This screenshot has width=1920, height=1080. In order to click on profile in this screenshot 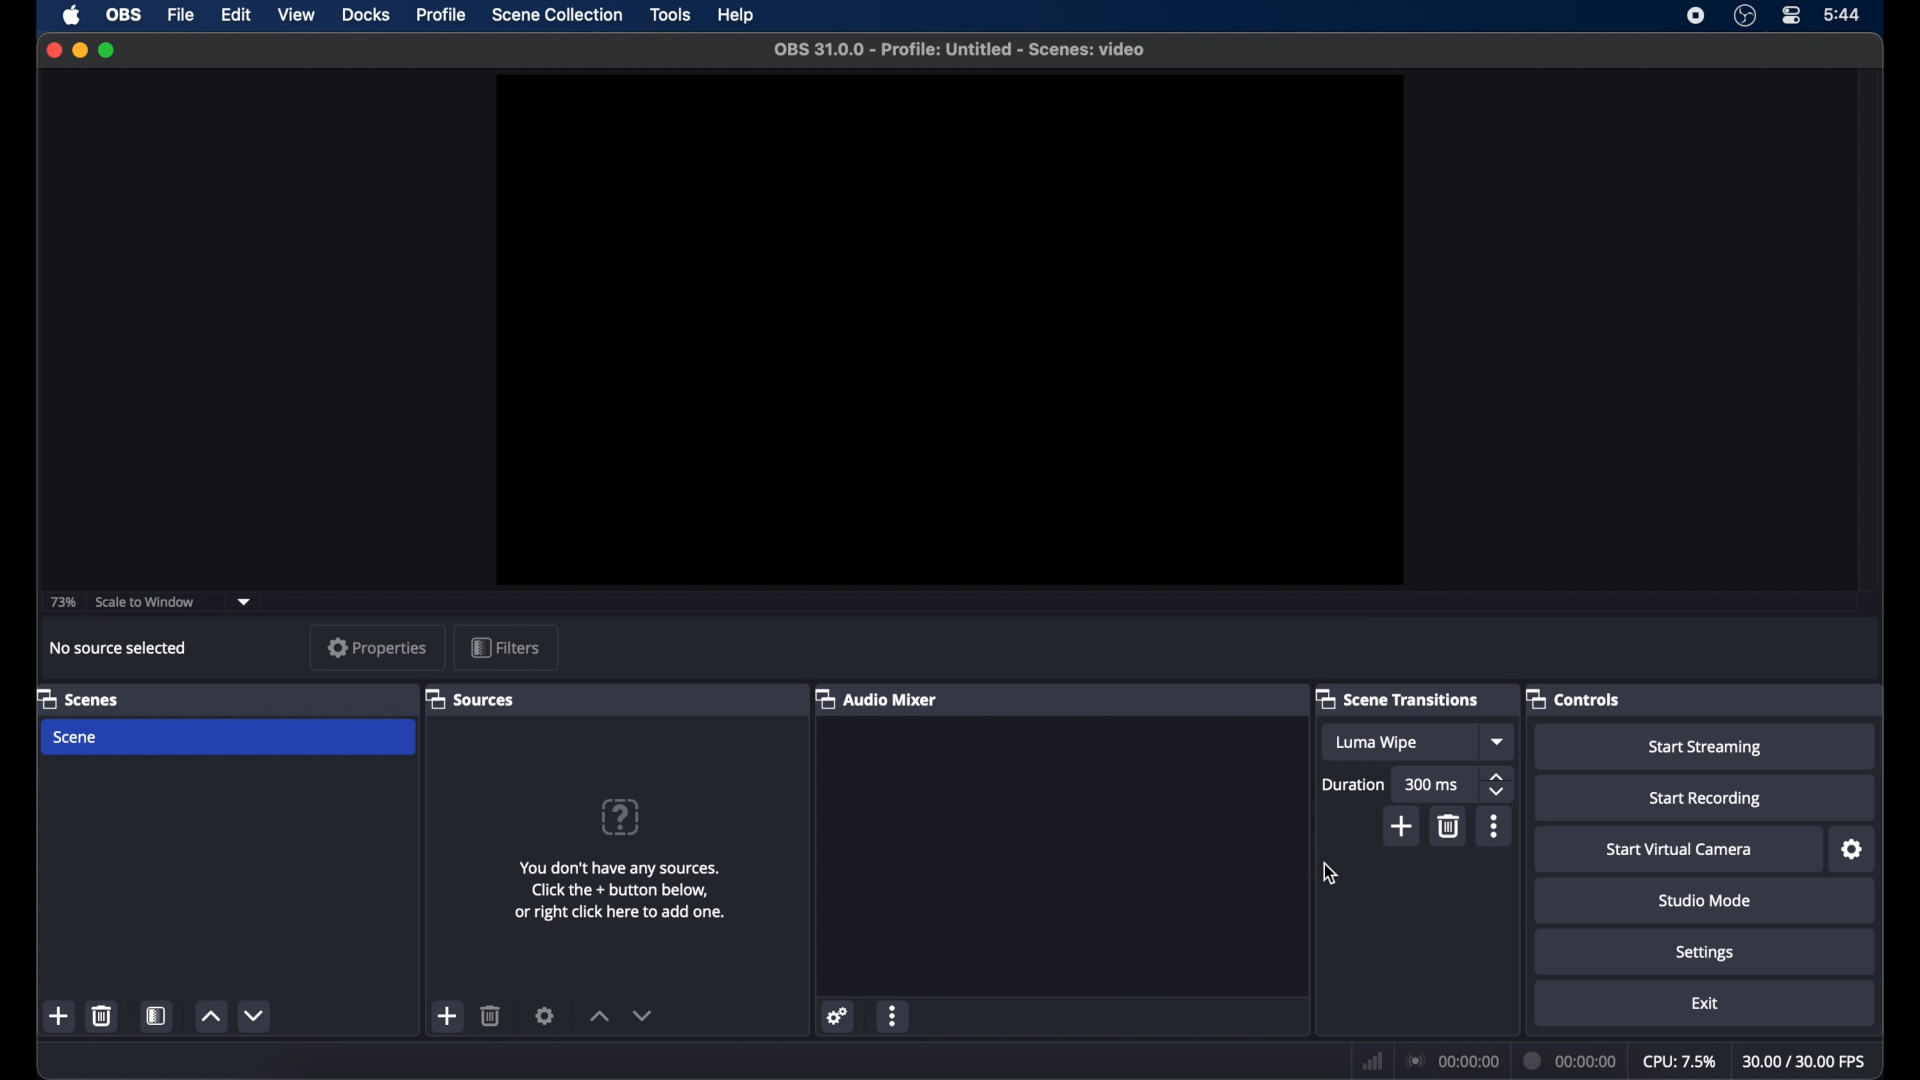, I will do `click(442, 15)`.